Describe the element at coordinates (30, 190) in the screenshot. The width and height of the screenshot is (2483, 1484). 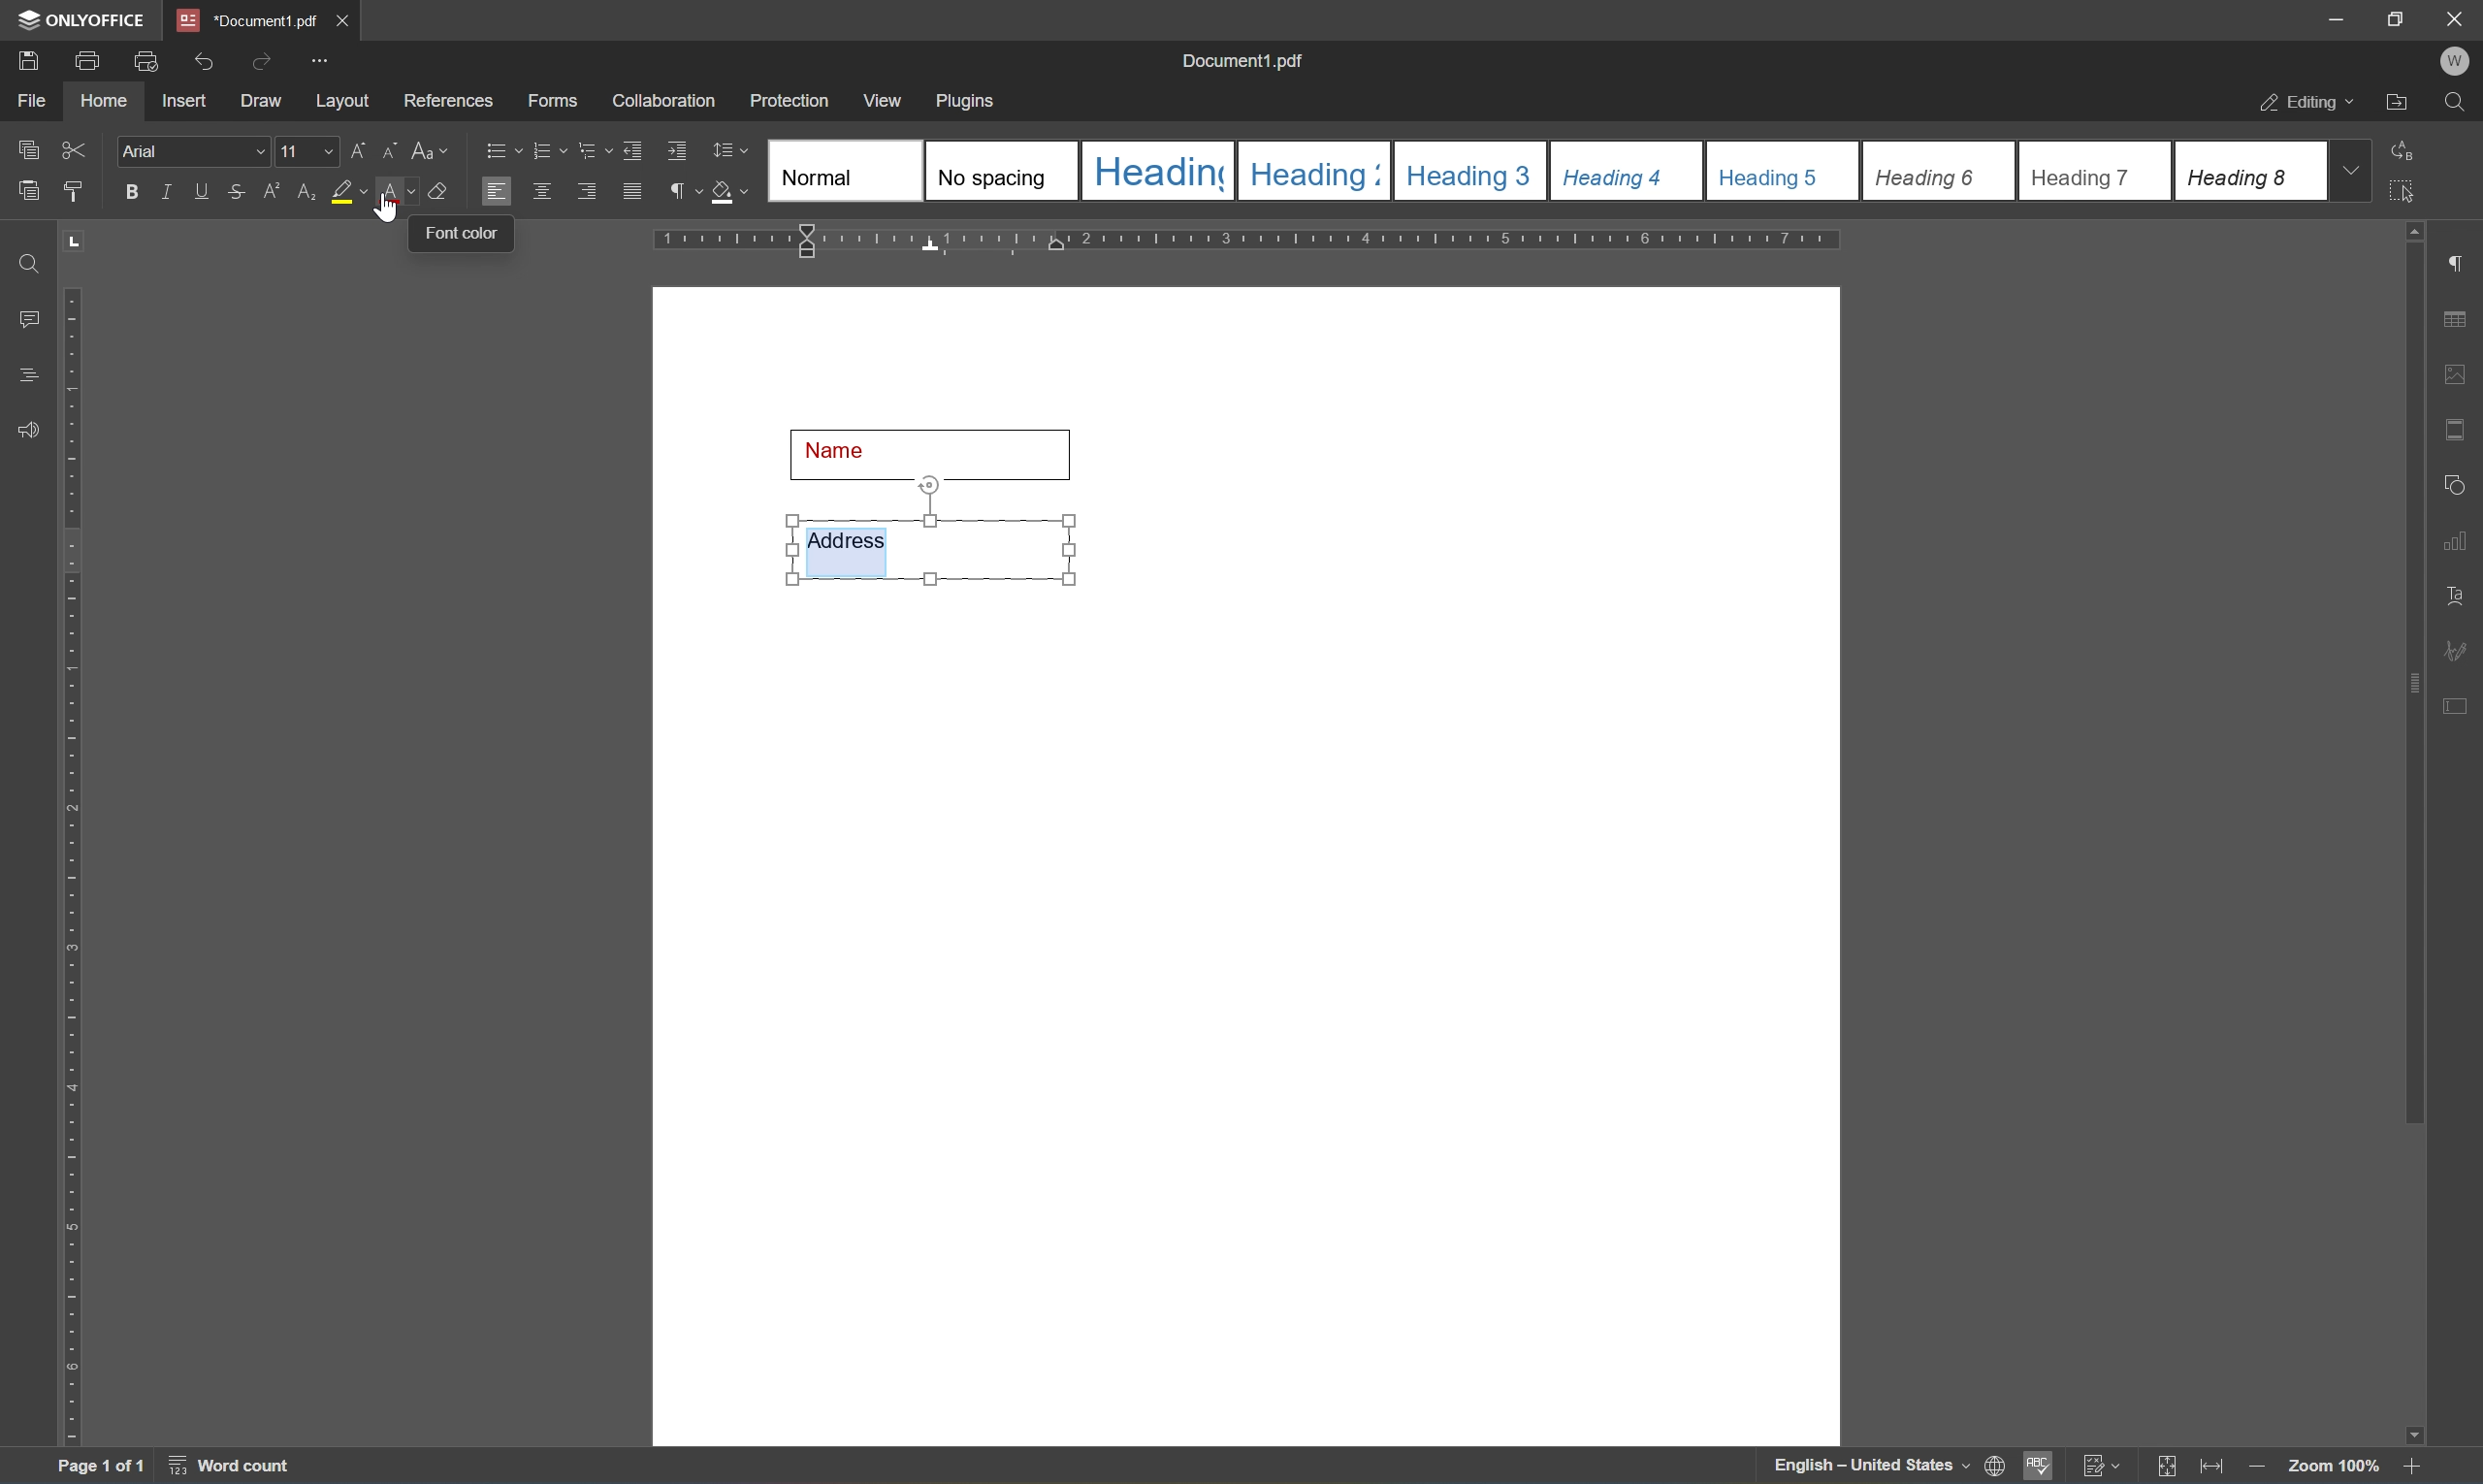
I see `copy` at that location.